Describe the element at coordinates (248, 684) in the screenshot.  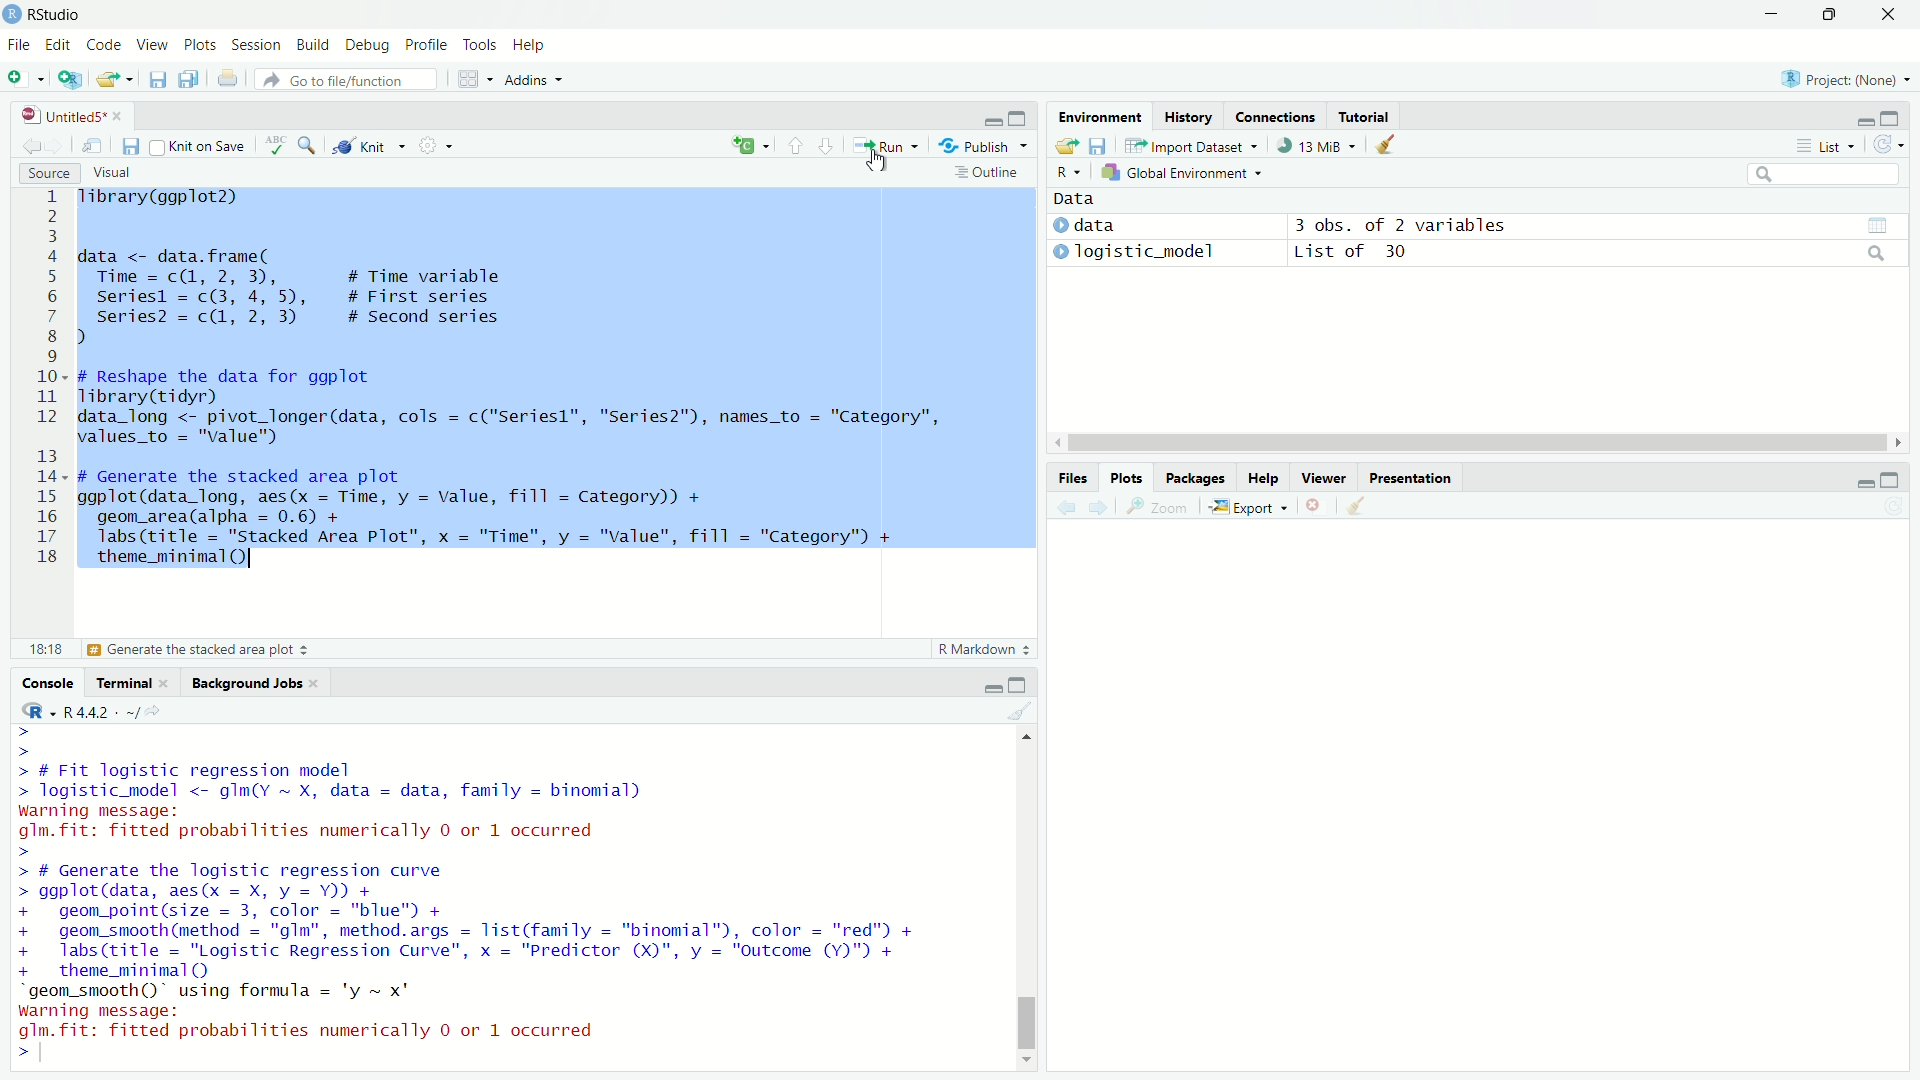
I see `Background Jobs` at that location.